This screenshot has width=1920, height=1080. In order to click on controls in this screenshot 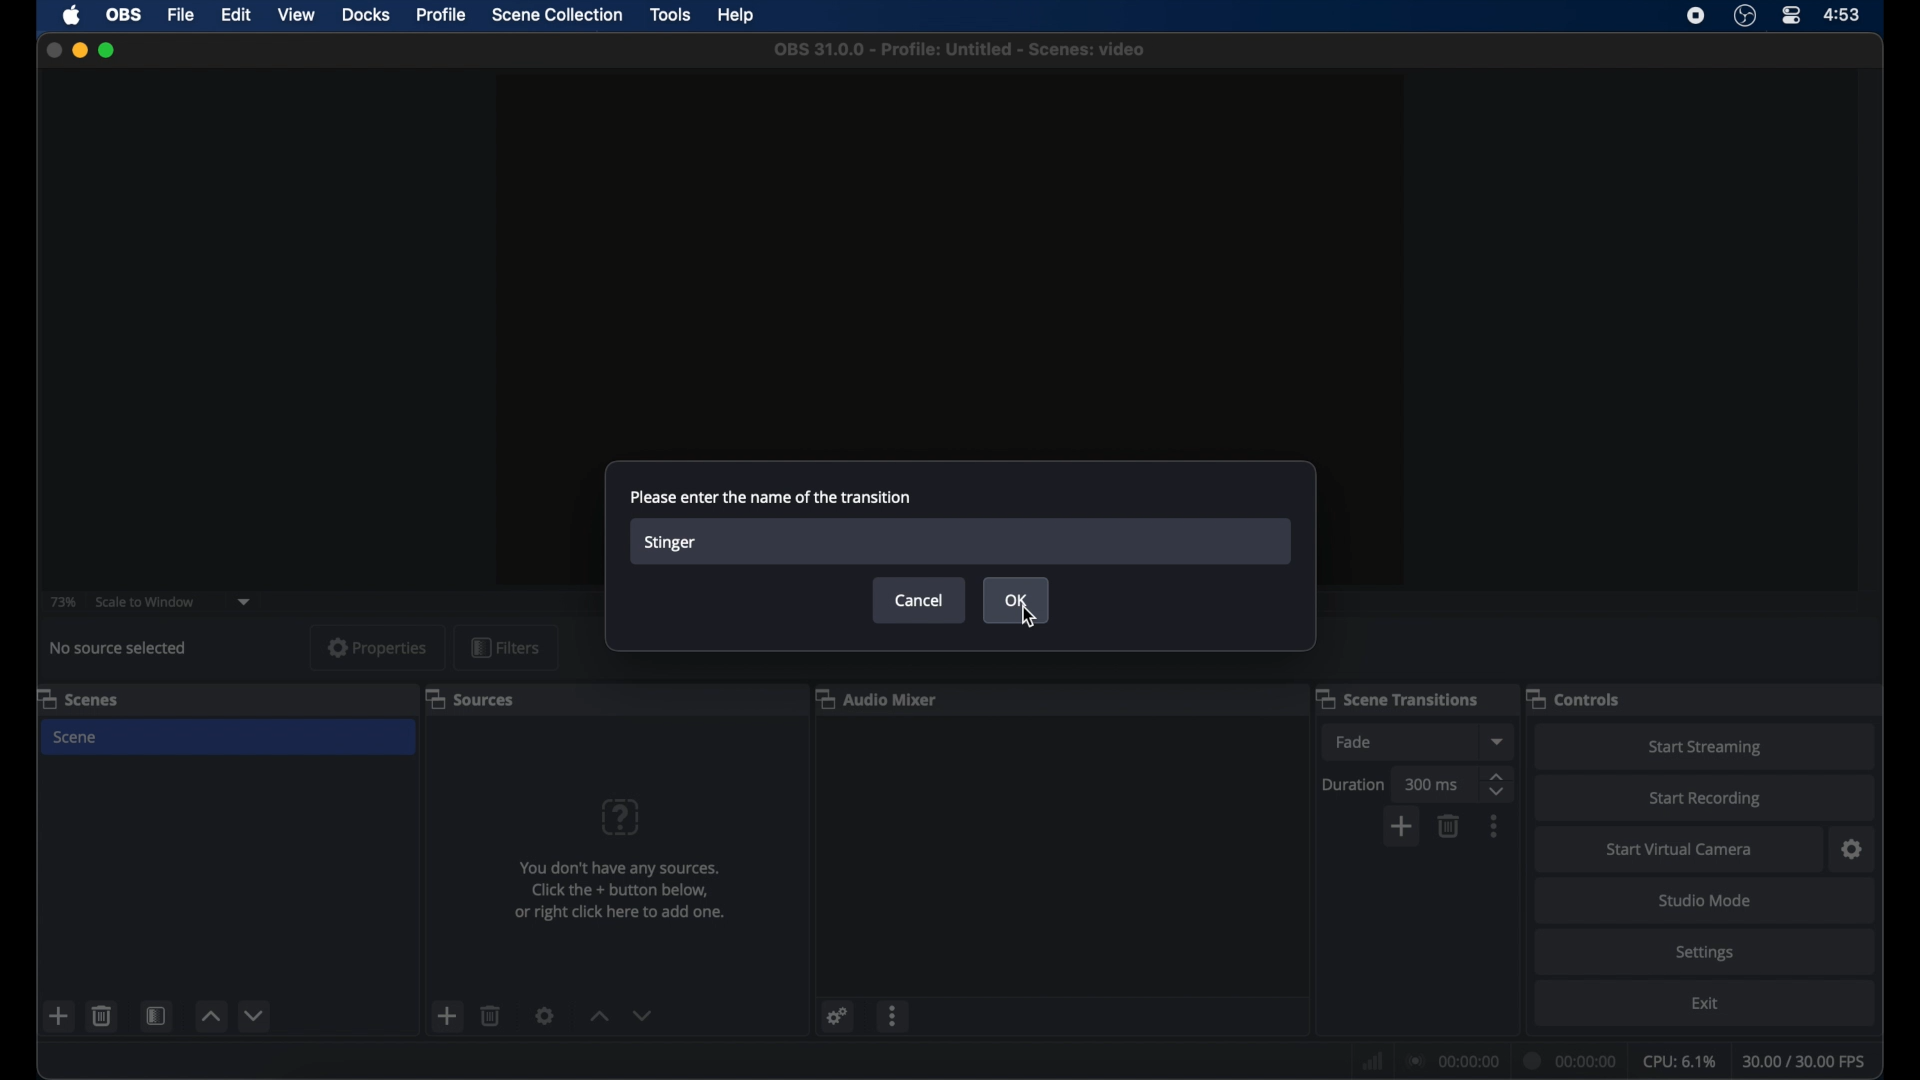, I will do `click(1573, 698)`.